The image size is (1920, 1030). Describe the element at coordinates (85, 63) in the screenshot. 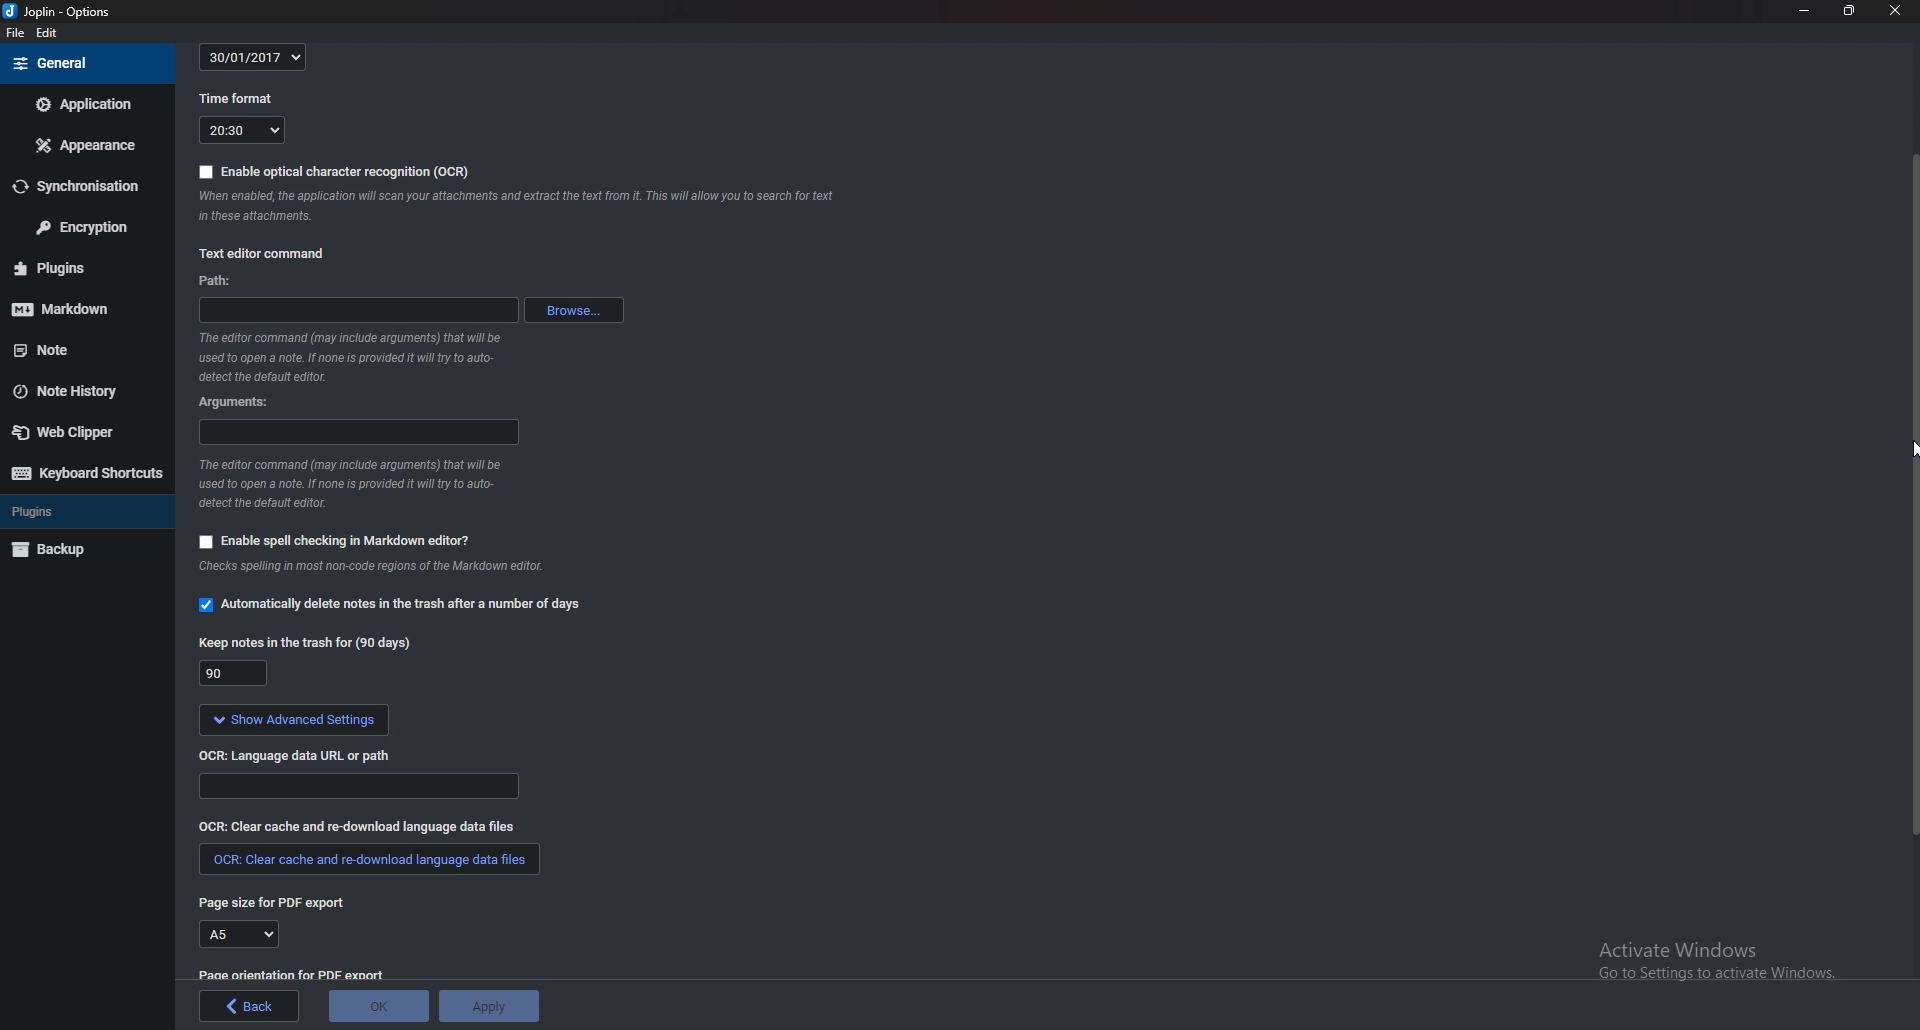

I see `general` at that location.